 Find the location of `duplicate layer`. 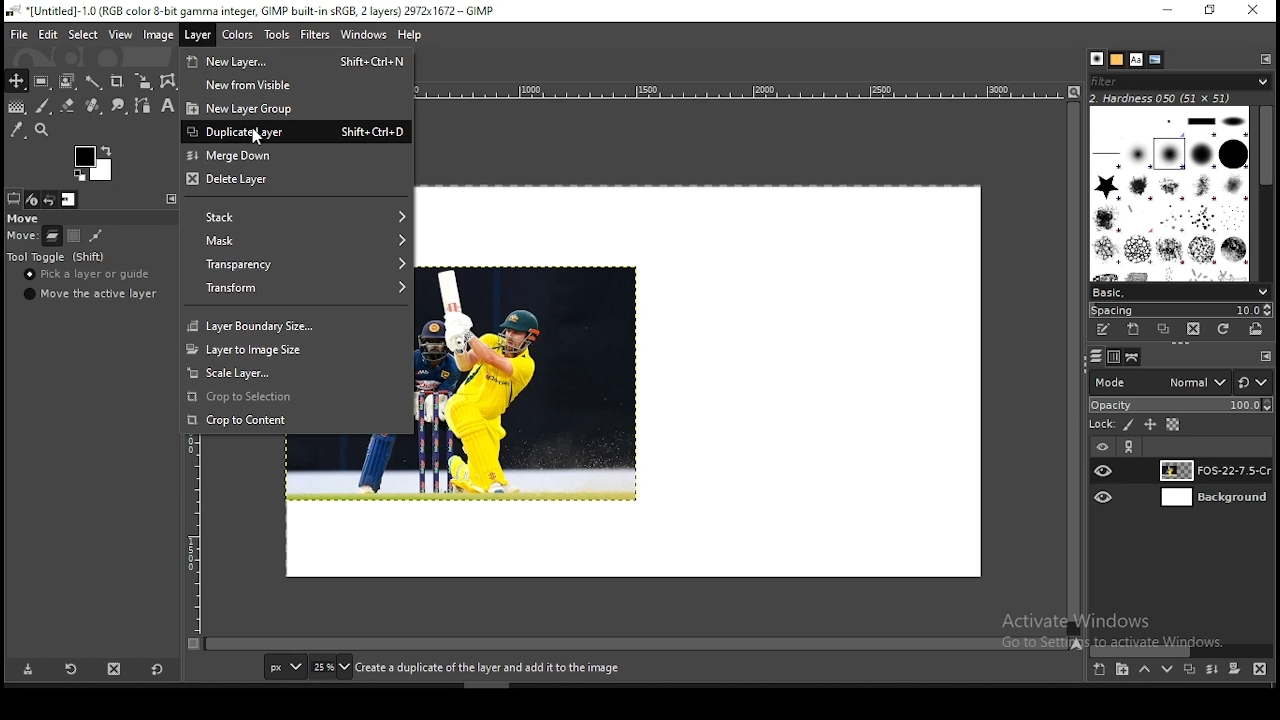

duplicate layer is located at coordinates (246, 130).